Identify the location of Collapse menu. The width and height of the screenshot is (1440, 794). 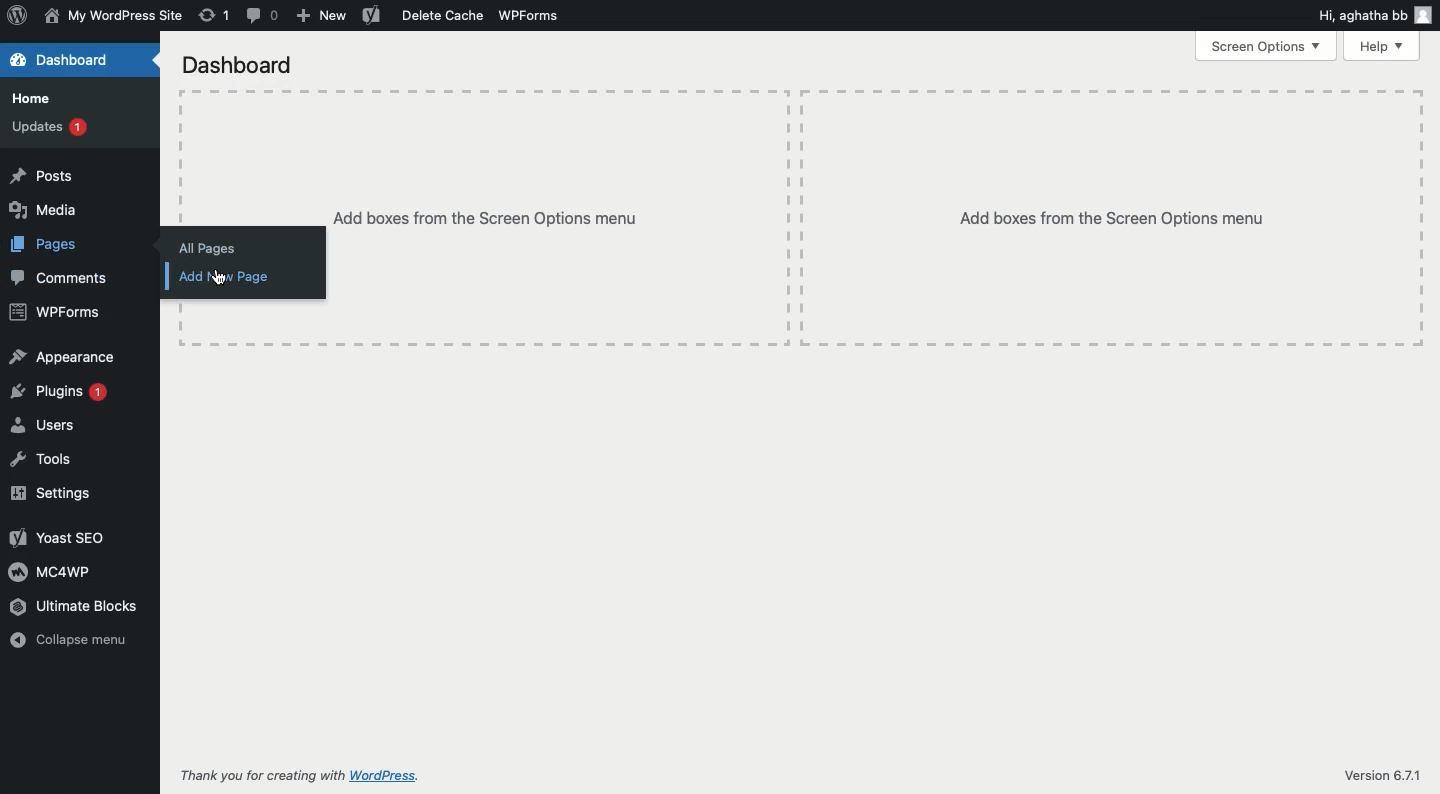
(75, 641).